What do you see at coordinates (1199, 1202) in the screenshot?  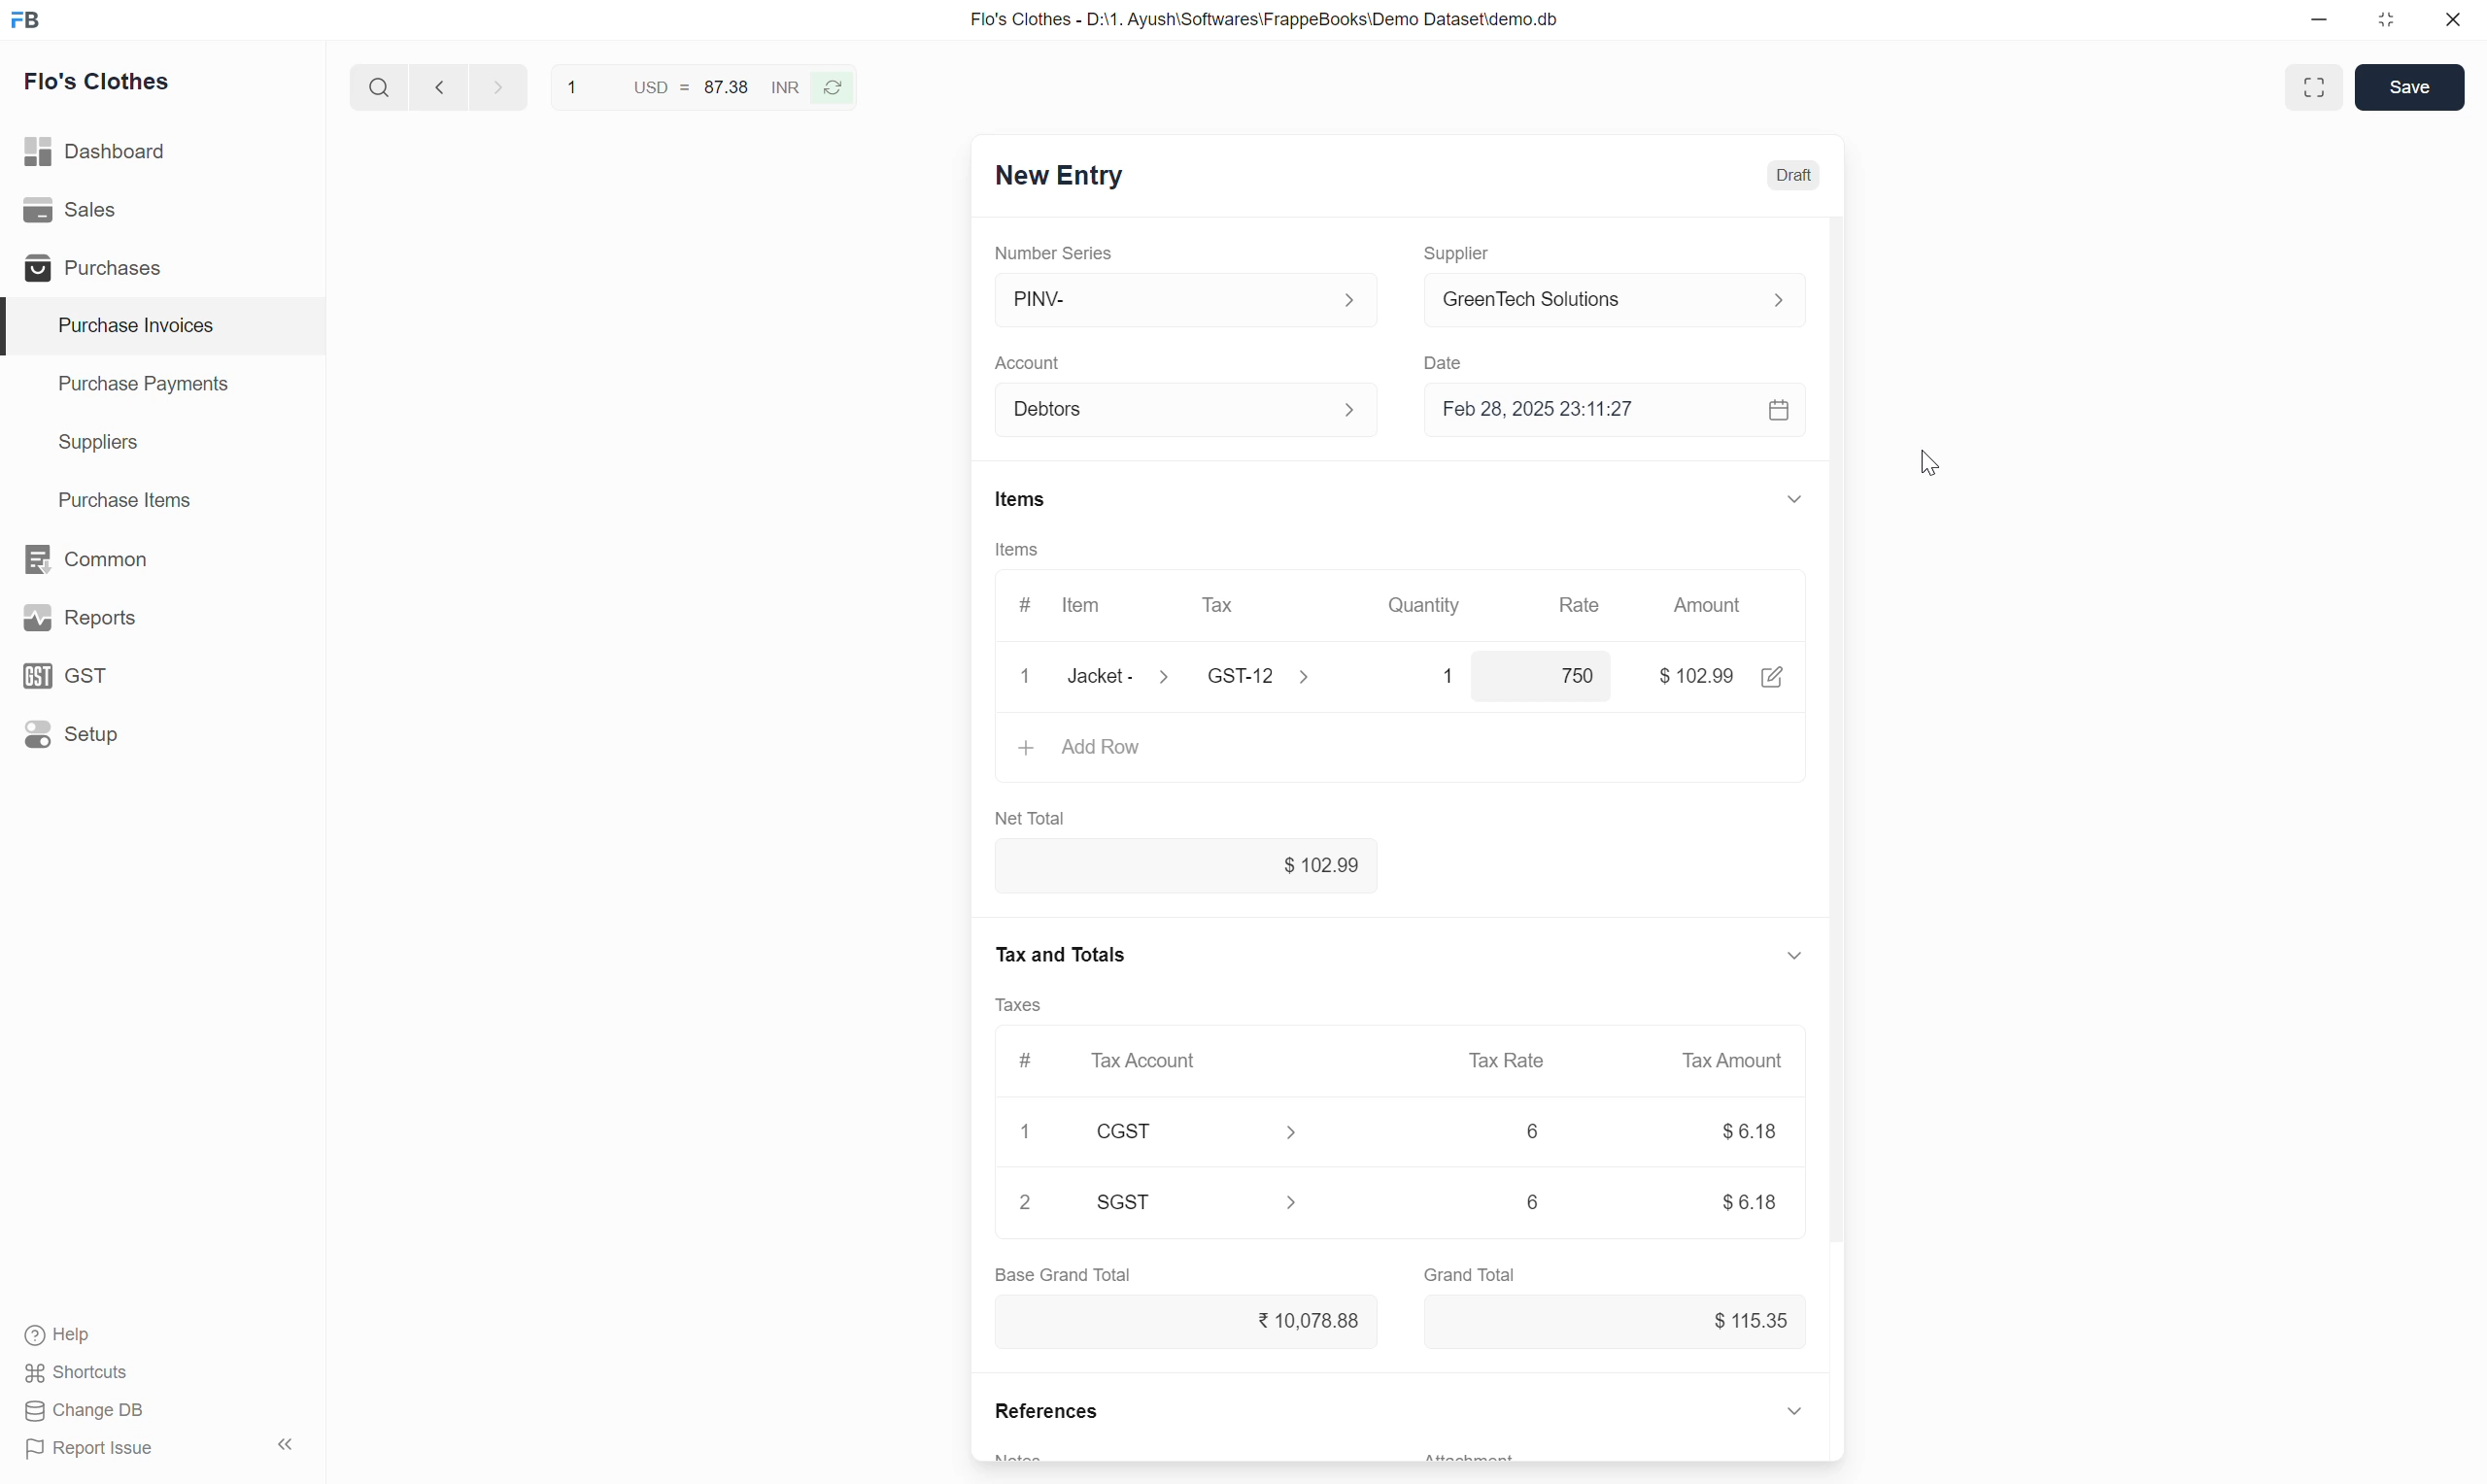 I see `SGST` at bounding box center [1199, 1202].